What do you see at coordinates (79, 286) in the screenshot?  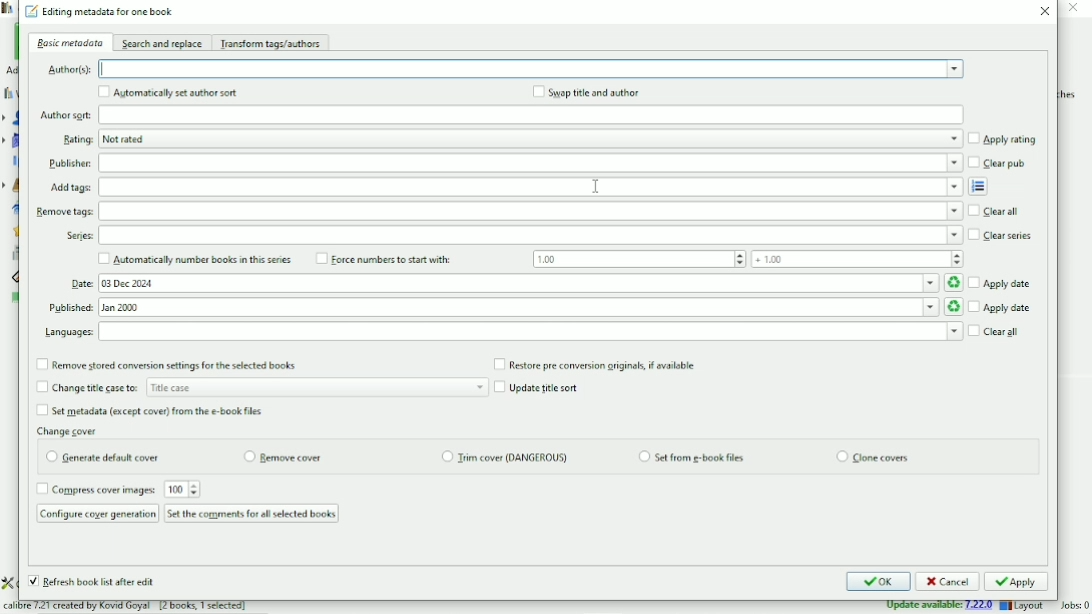 I see `Date` at bounding box center [79, 286].